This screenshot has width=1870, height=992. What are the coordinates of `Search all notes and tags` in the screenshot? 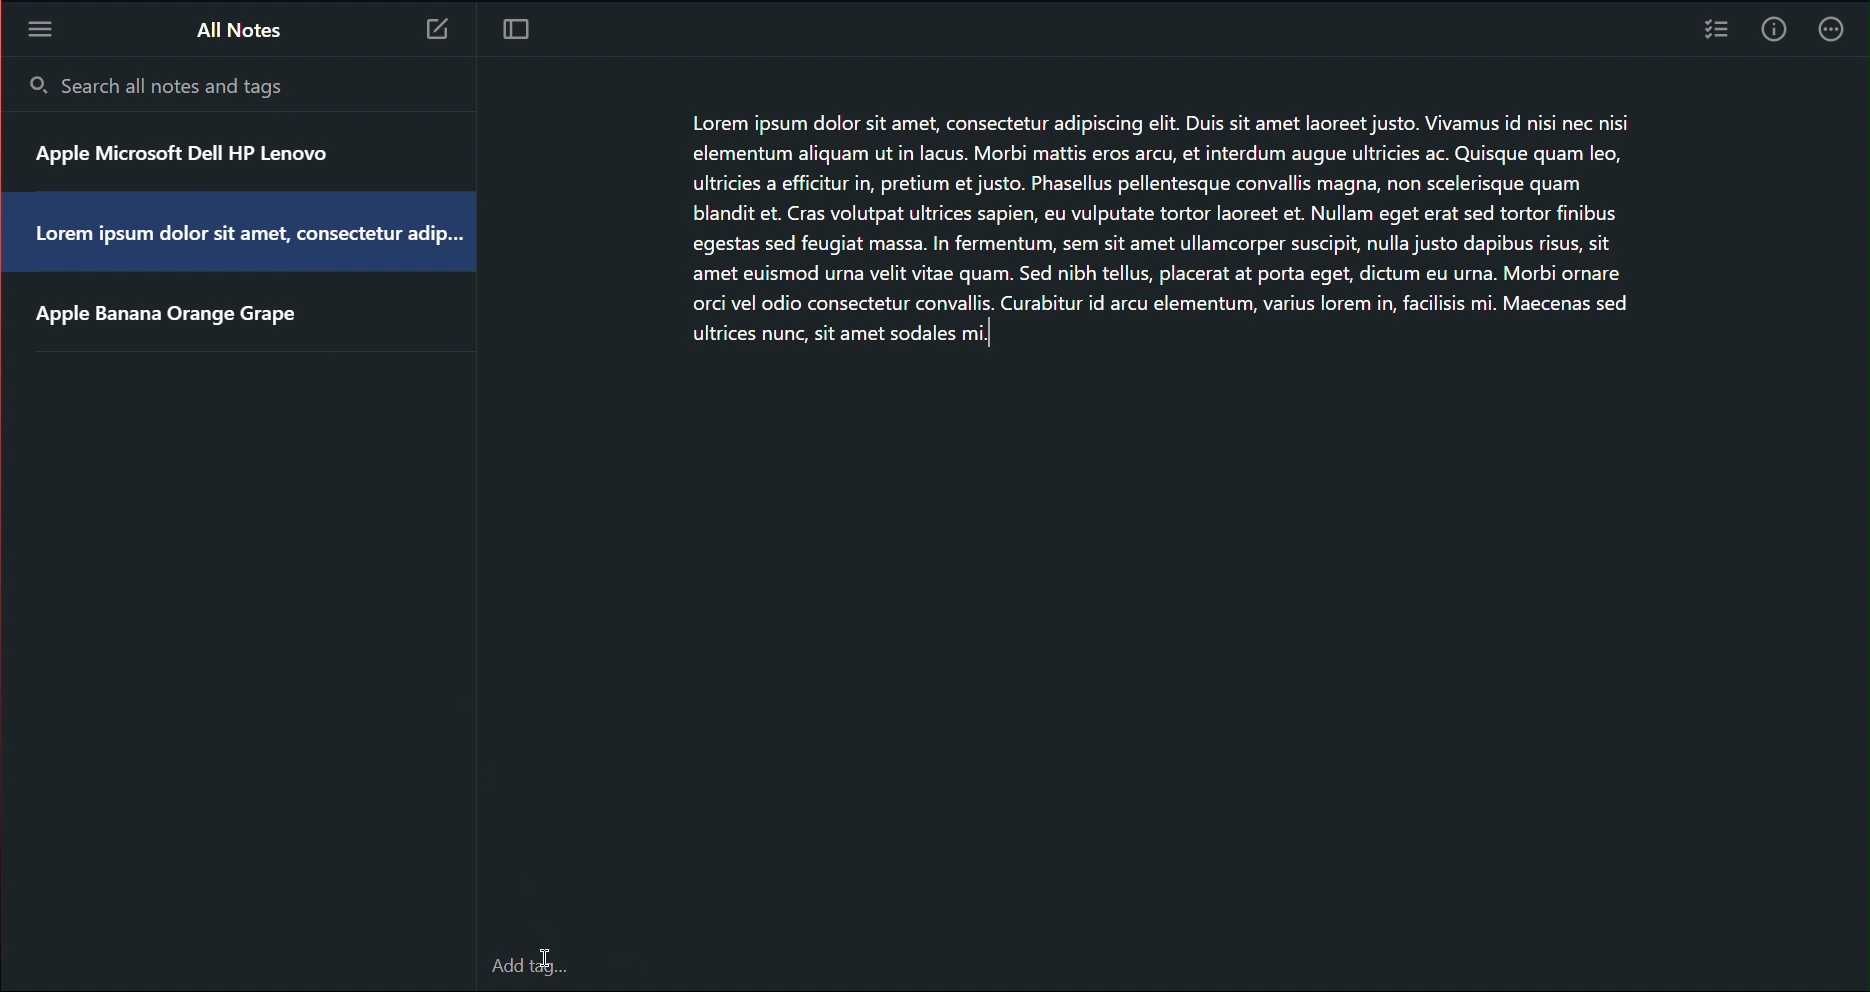 It's located at (161, 86).